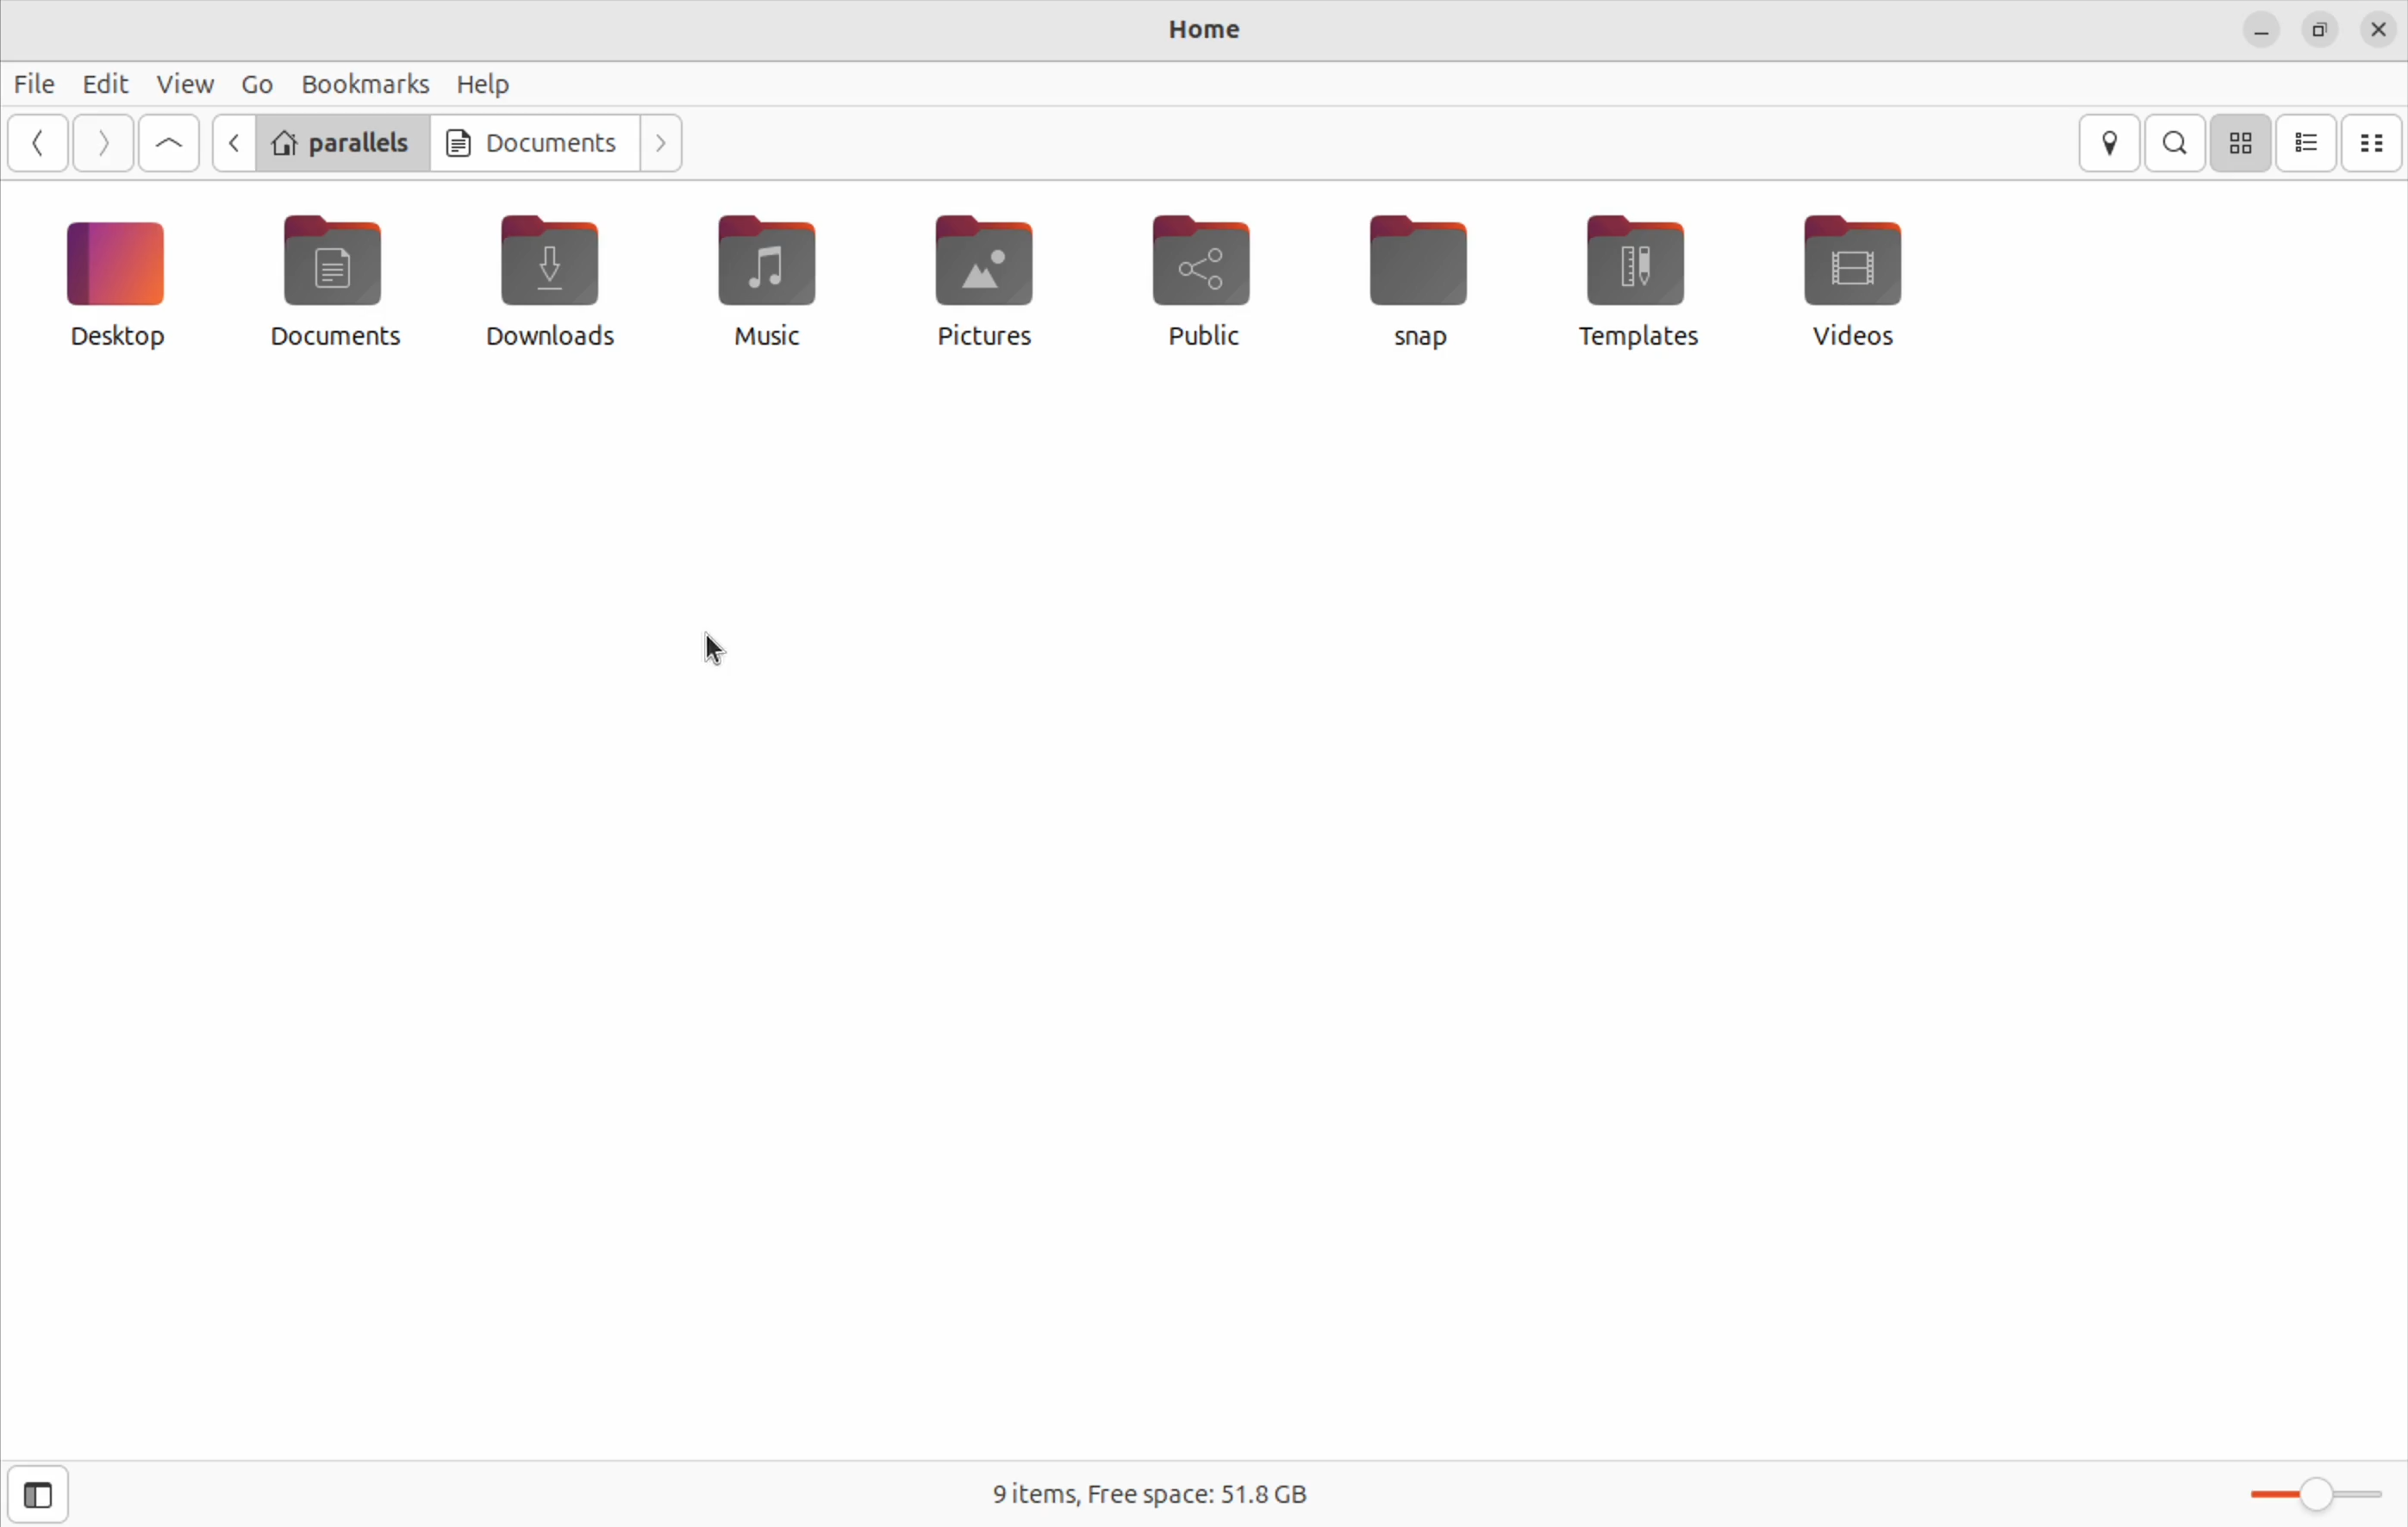 The image size is (2408, 1527). Describe the element at coordinates (658, 139) in the screenshot. I see `Go next` at that location.